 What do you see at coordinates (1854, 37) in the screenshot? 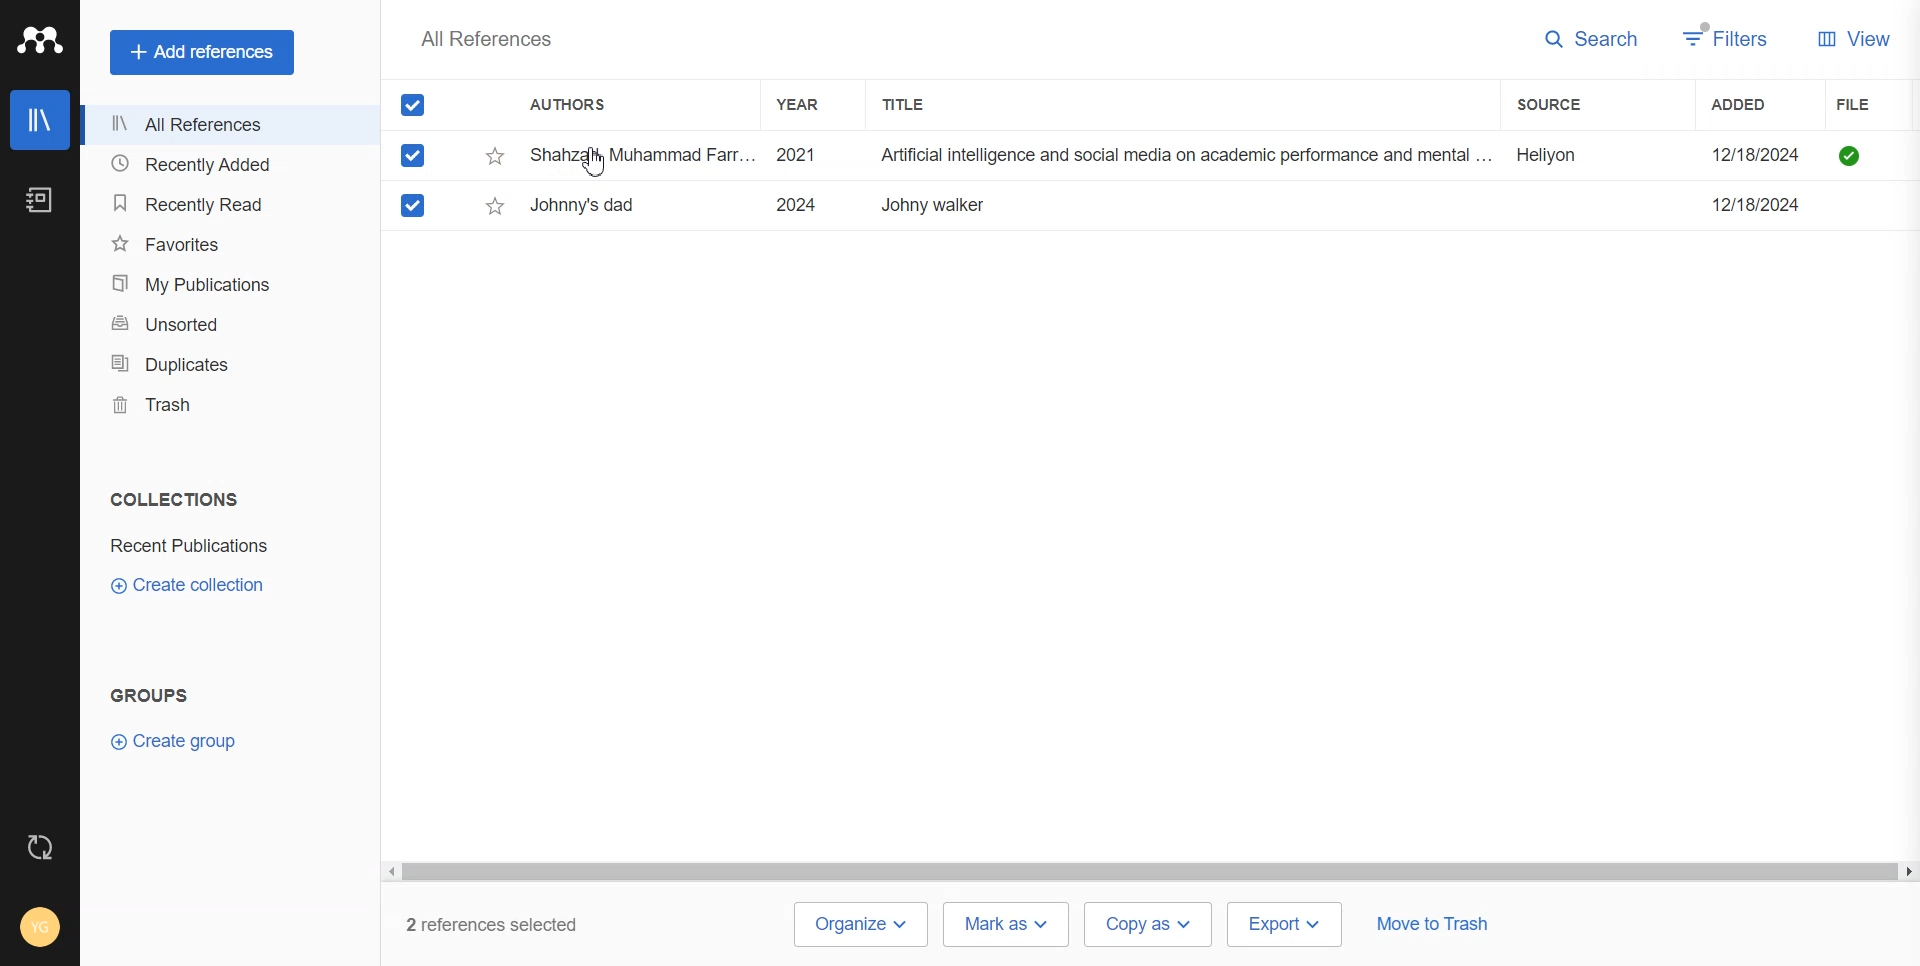
I see `View` at bounding box center [1854, 37].